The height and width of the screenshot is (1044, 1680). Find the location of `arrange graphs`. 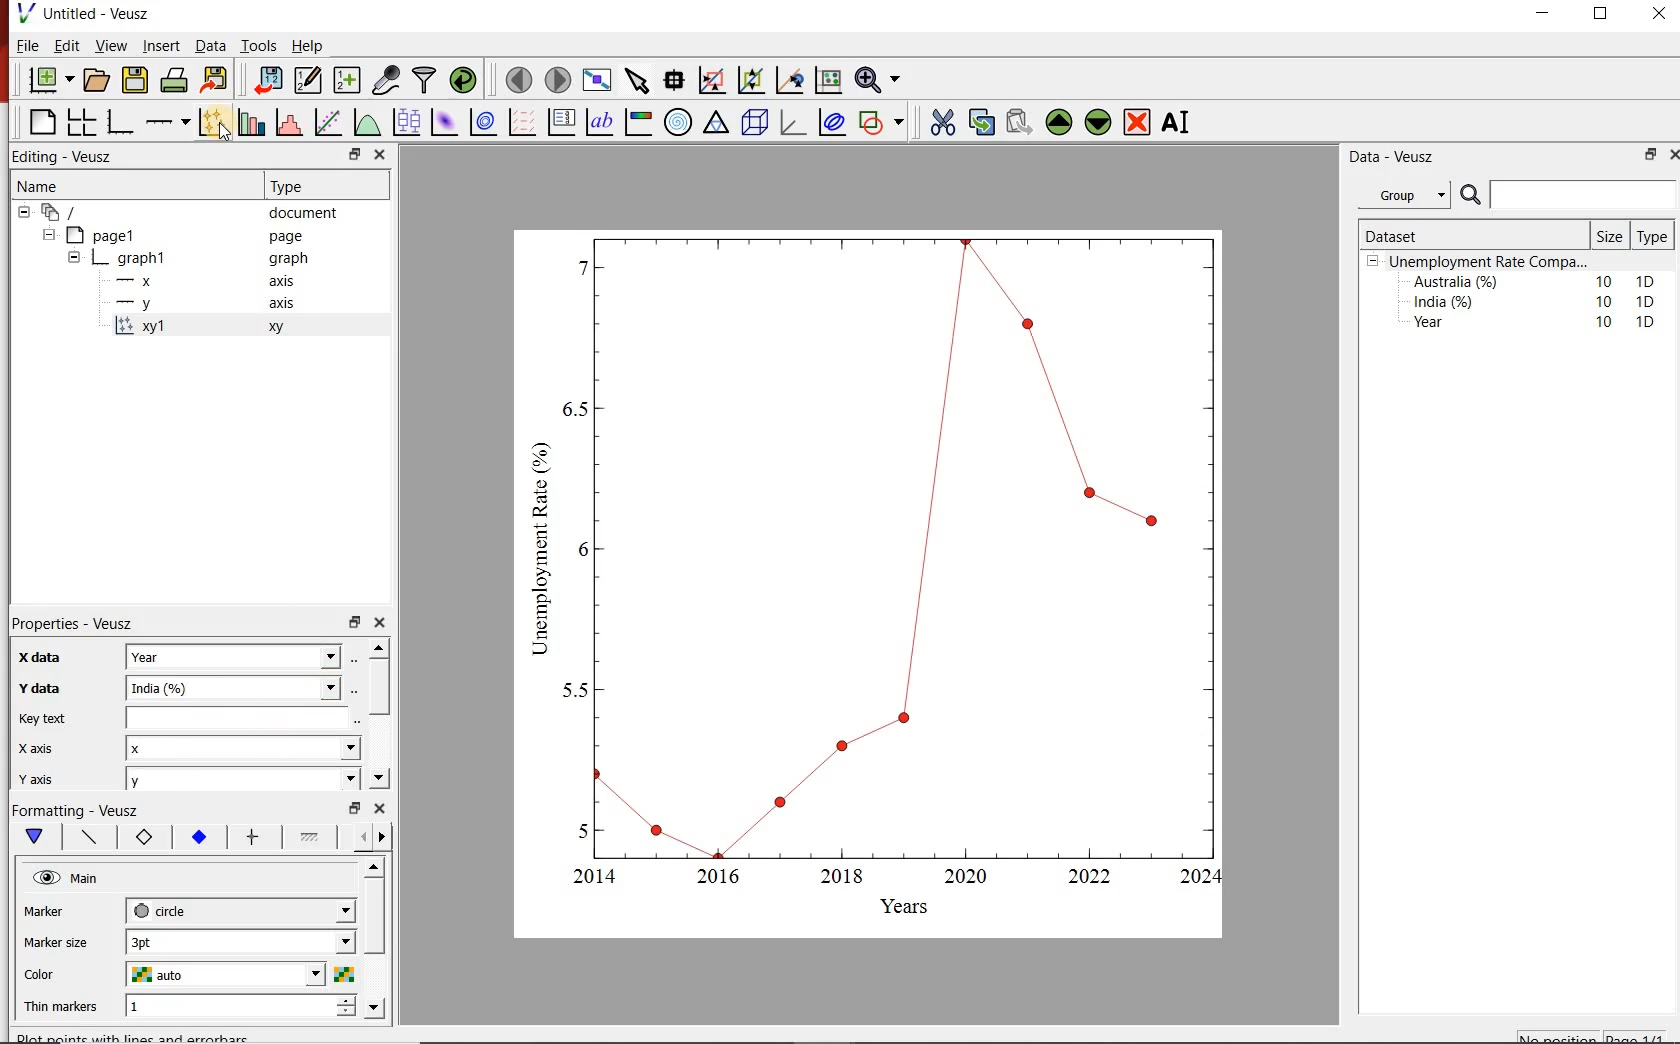

arrange graphs is located at coordinates (81, 121).